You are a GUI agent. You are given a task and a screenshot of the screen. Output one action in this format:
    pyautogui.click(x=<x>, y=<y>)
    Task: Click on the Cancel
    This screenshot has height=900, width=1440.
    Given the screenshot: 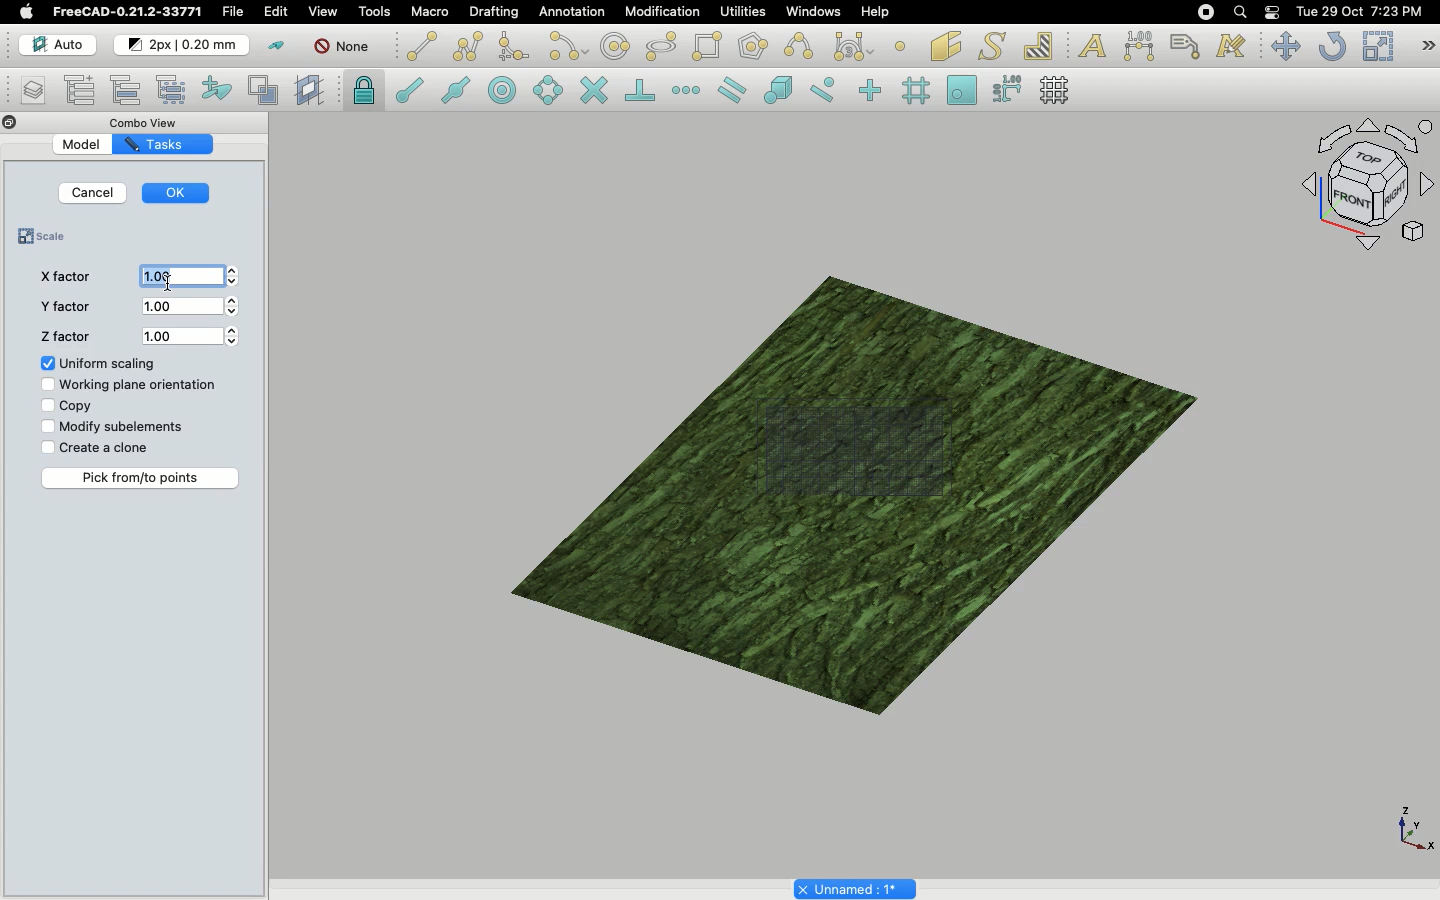 What is the action you would take?
    pyautogui.click(x=94, y=193)
    